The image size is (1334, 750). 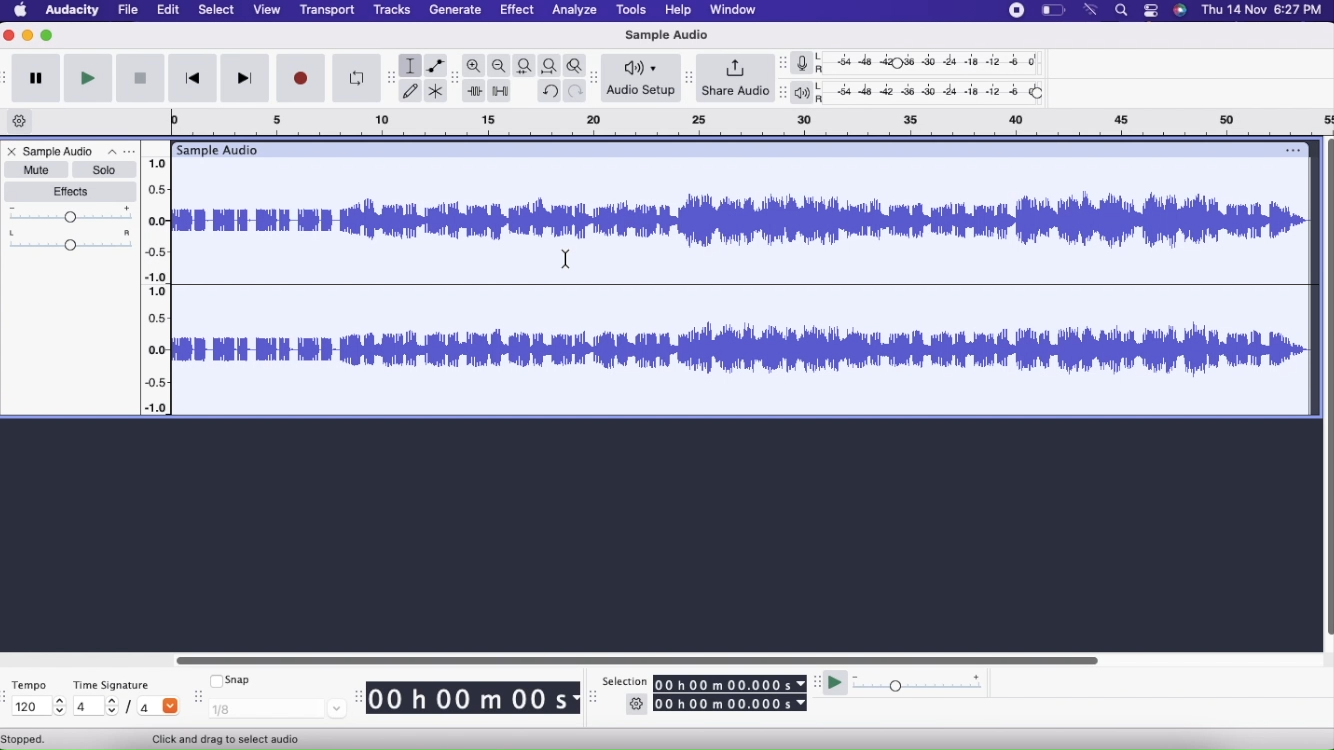 I want to click on Undo, so click(x=550, y=91).